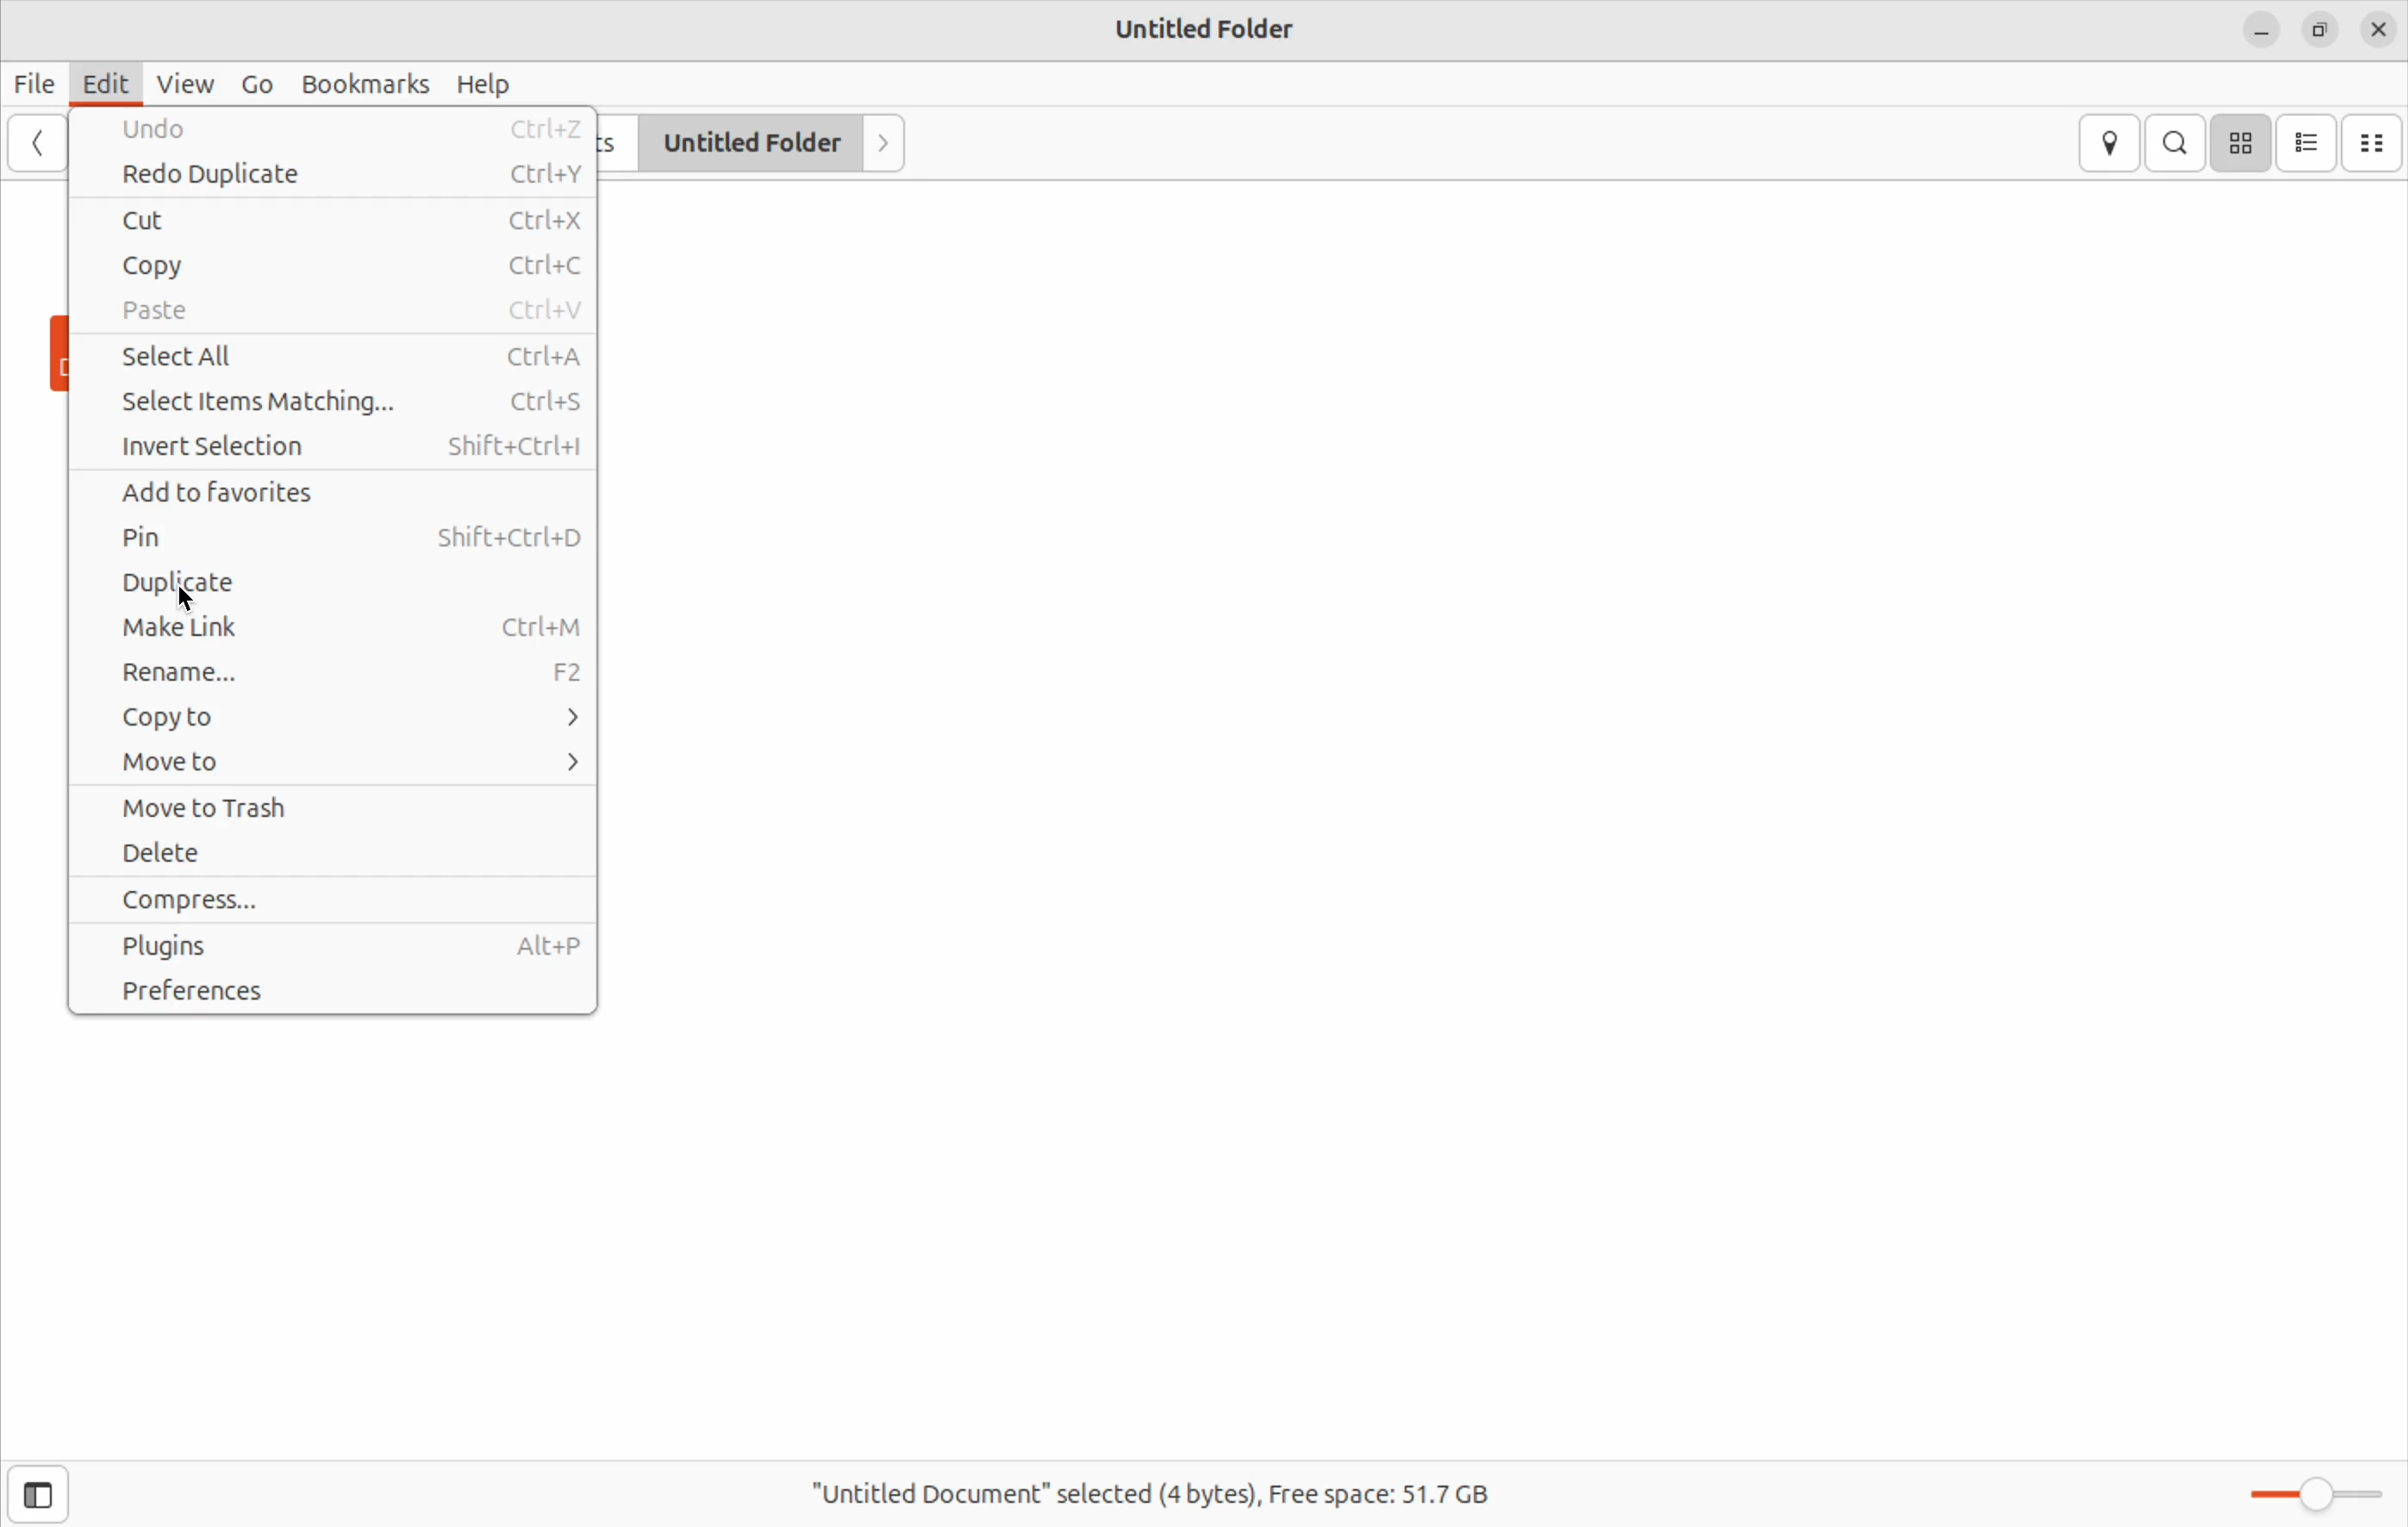  What do you see at coordinates (329, 312) in the screenshot?
I see `Paste` at bounding box center [329, 312].